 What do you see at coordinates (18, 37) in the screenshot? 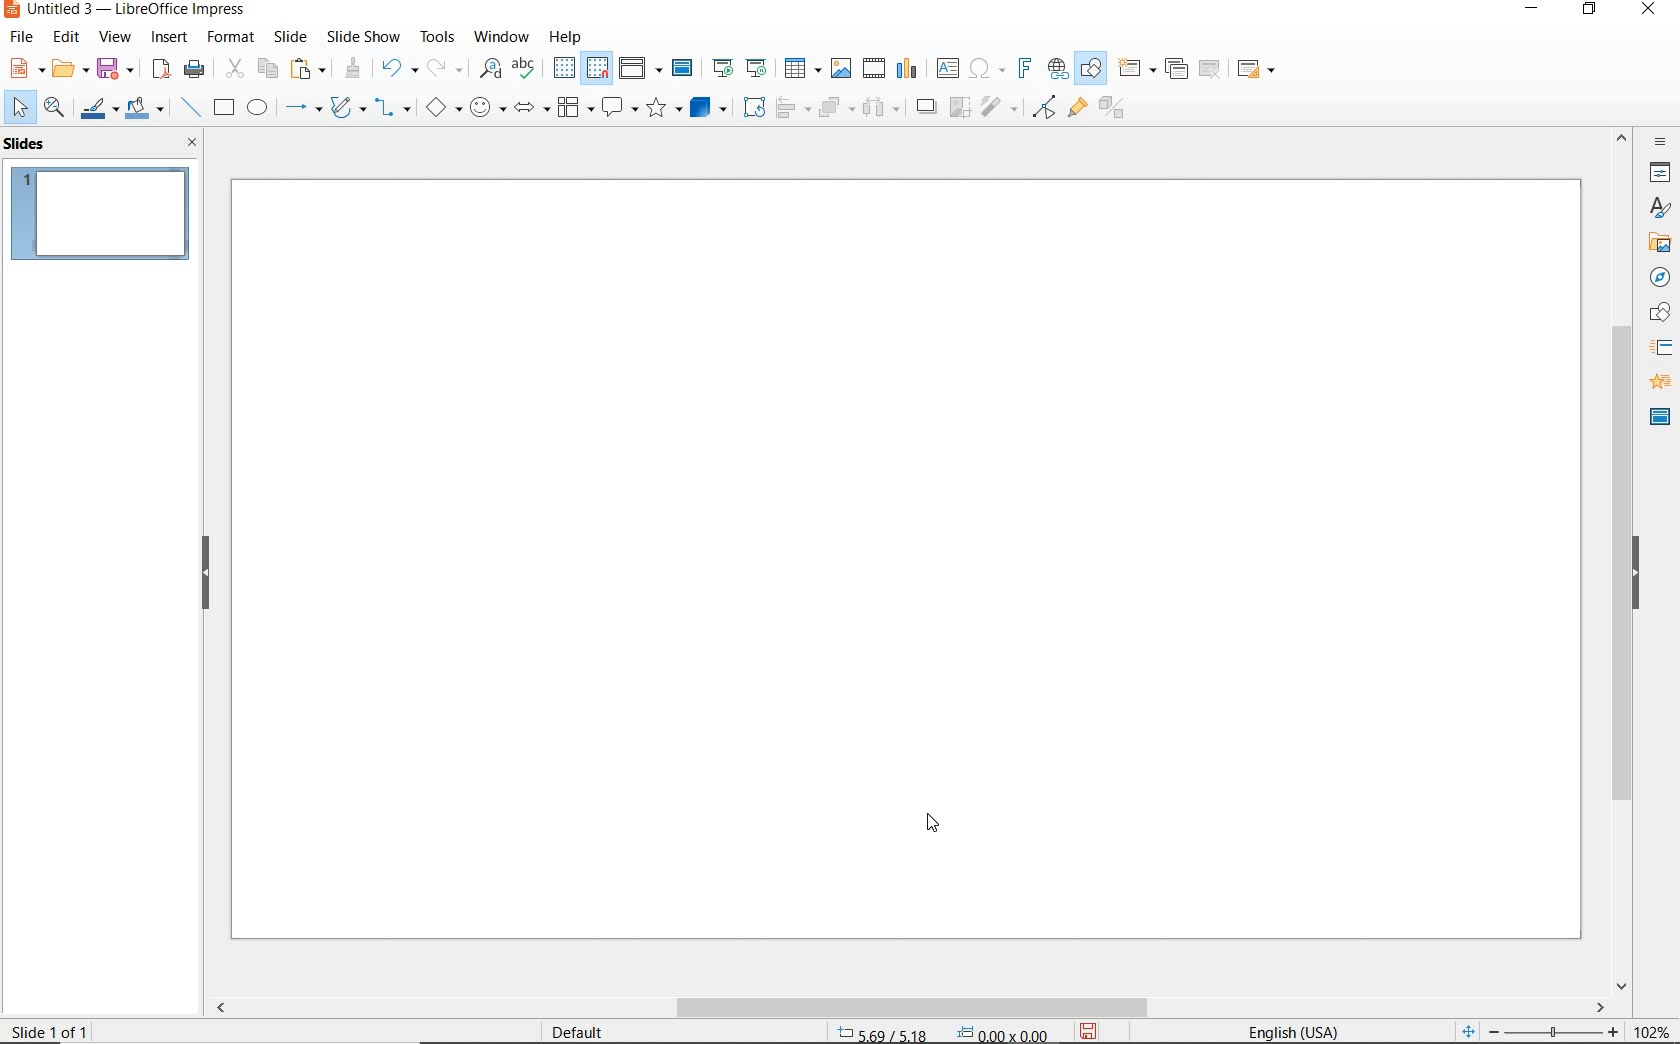
I see `FILE` at bounding box center [18, 37].